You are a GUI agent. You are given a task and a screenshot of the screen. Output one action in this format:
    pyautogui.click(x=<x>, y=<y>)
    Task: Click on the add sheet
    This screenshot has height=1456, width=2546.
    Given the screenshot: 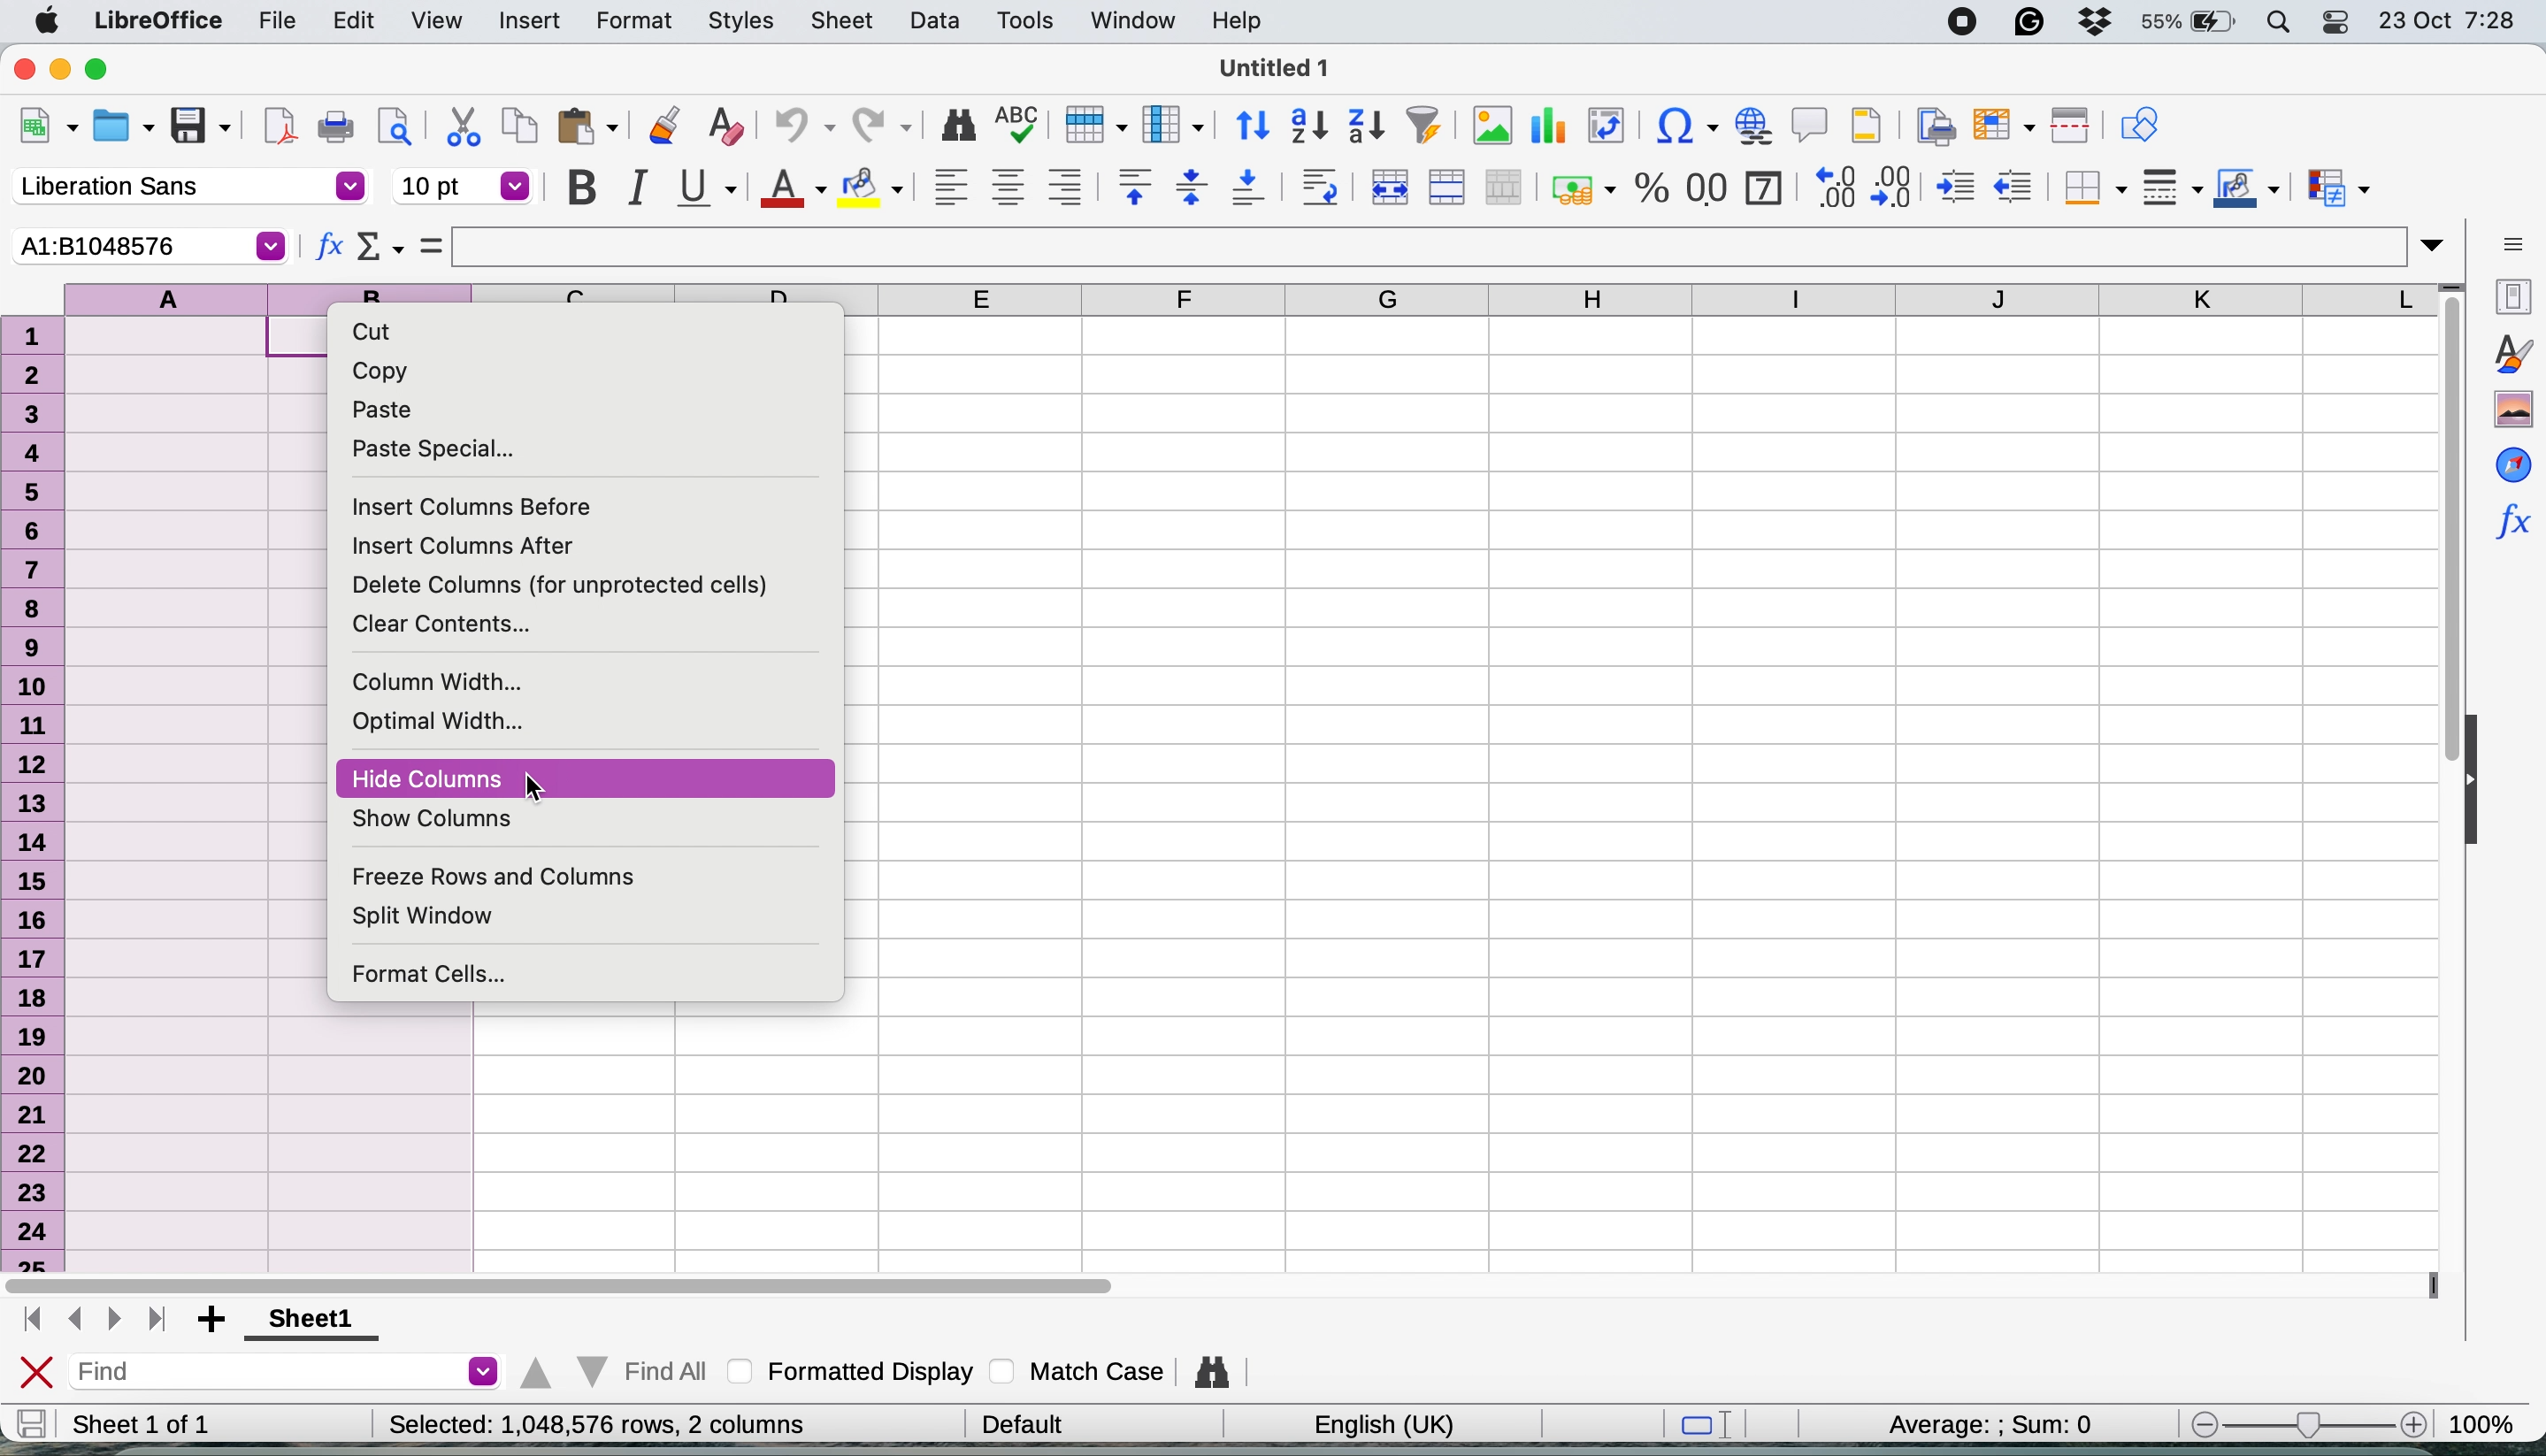 What is the action you would take?
    pyautogui.click(x=211, y=1318)
    